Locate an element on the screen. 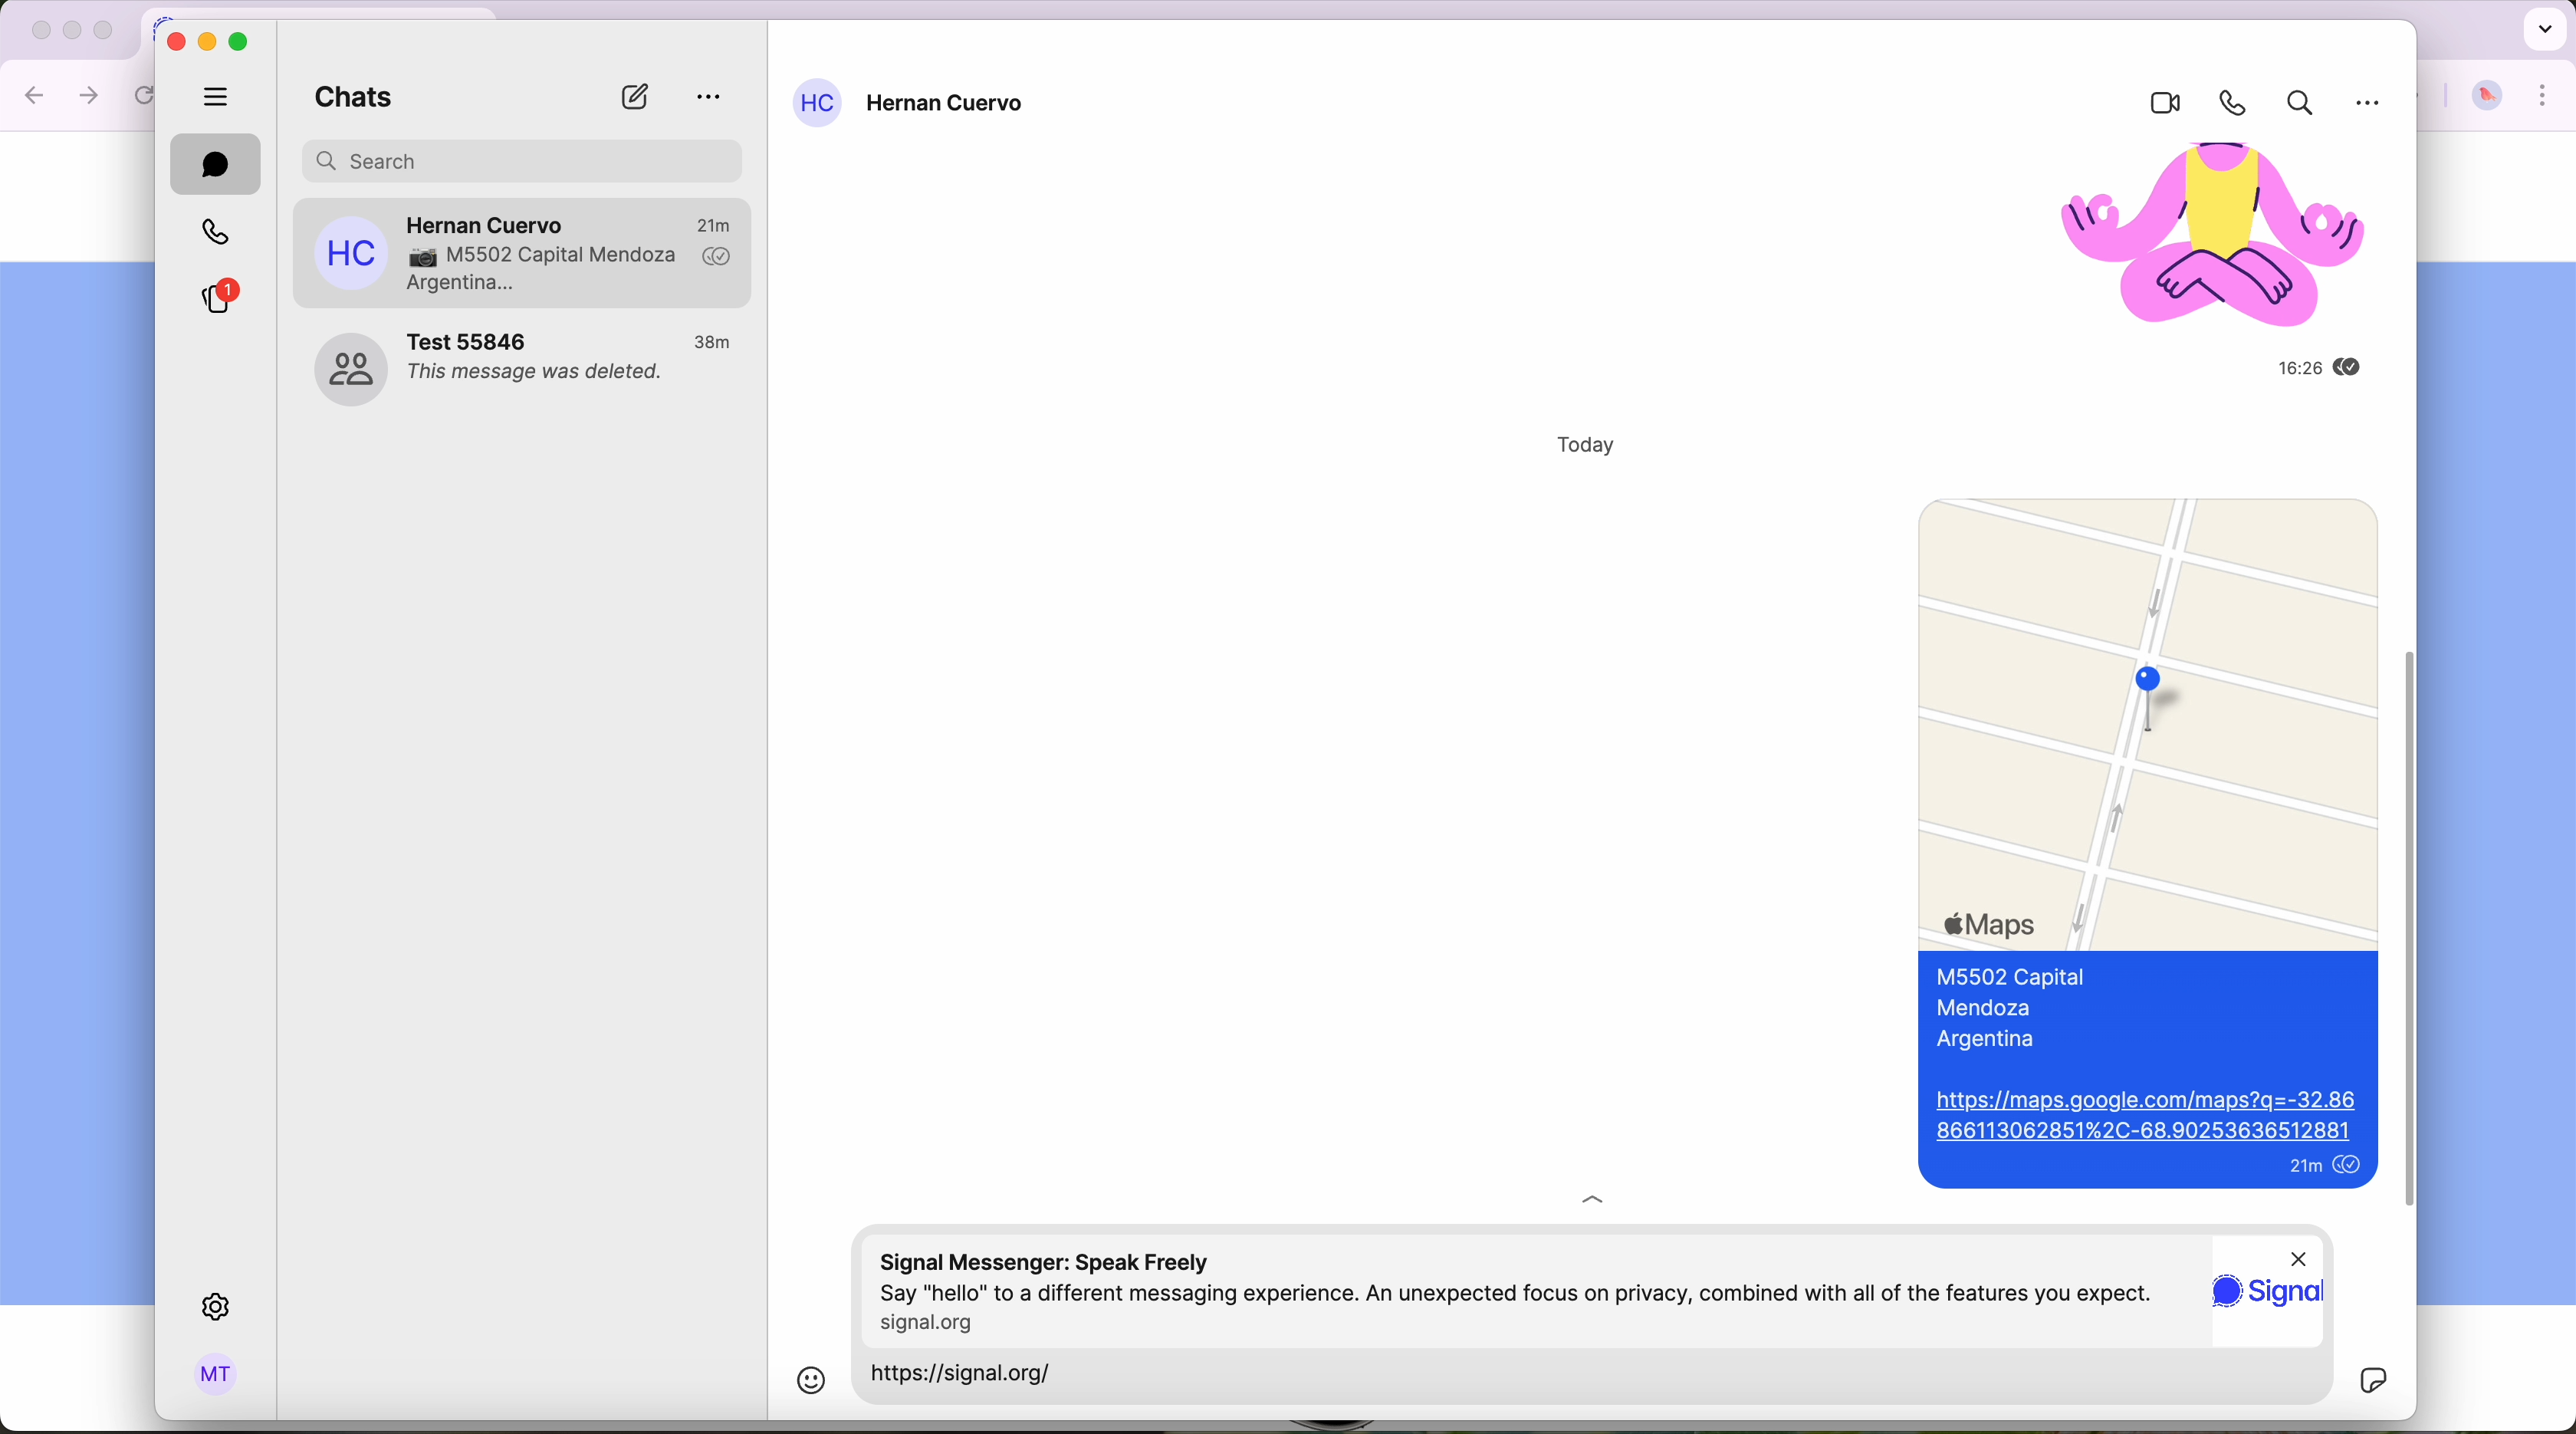 The image size is (2576, 1434). Say "hello" to a different messaging experience. An unexpected focus on privacy, combined with all of the features you expect. is located at coordinates (1520, 1292).